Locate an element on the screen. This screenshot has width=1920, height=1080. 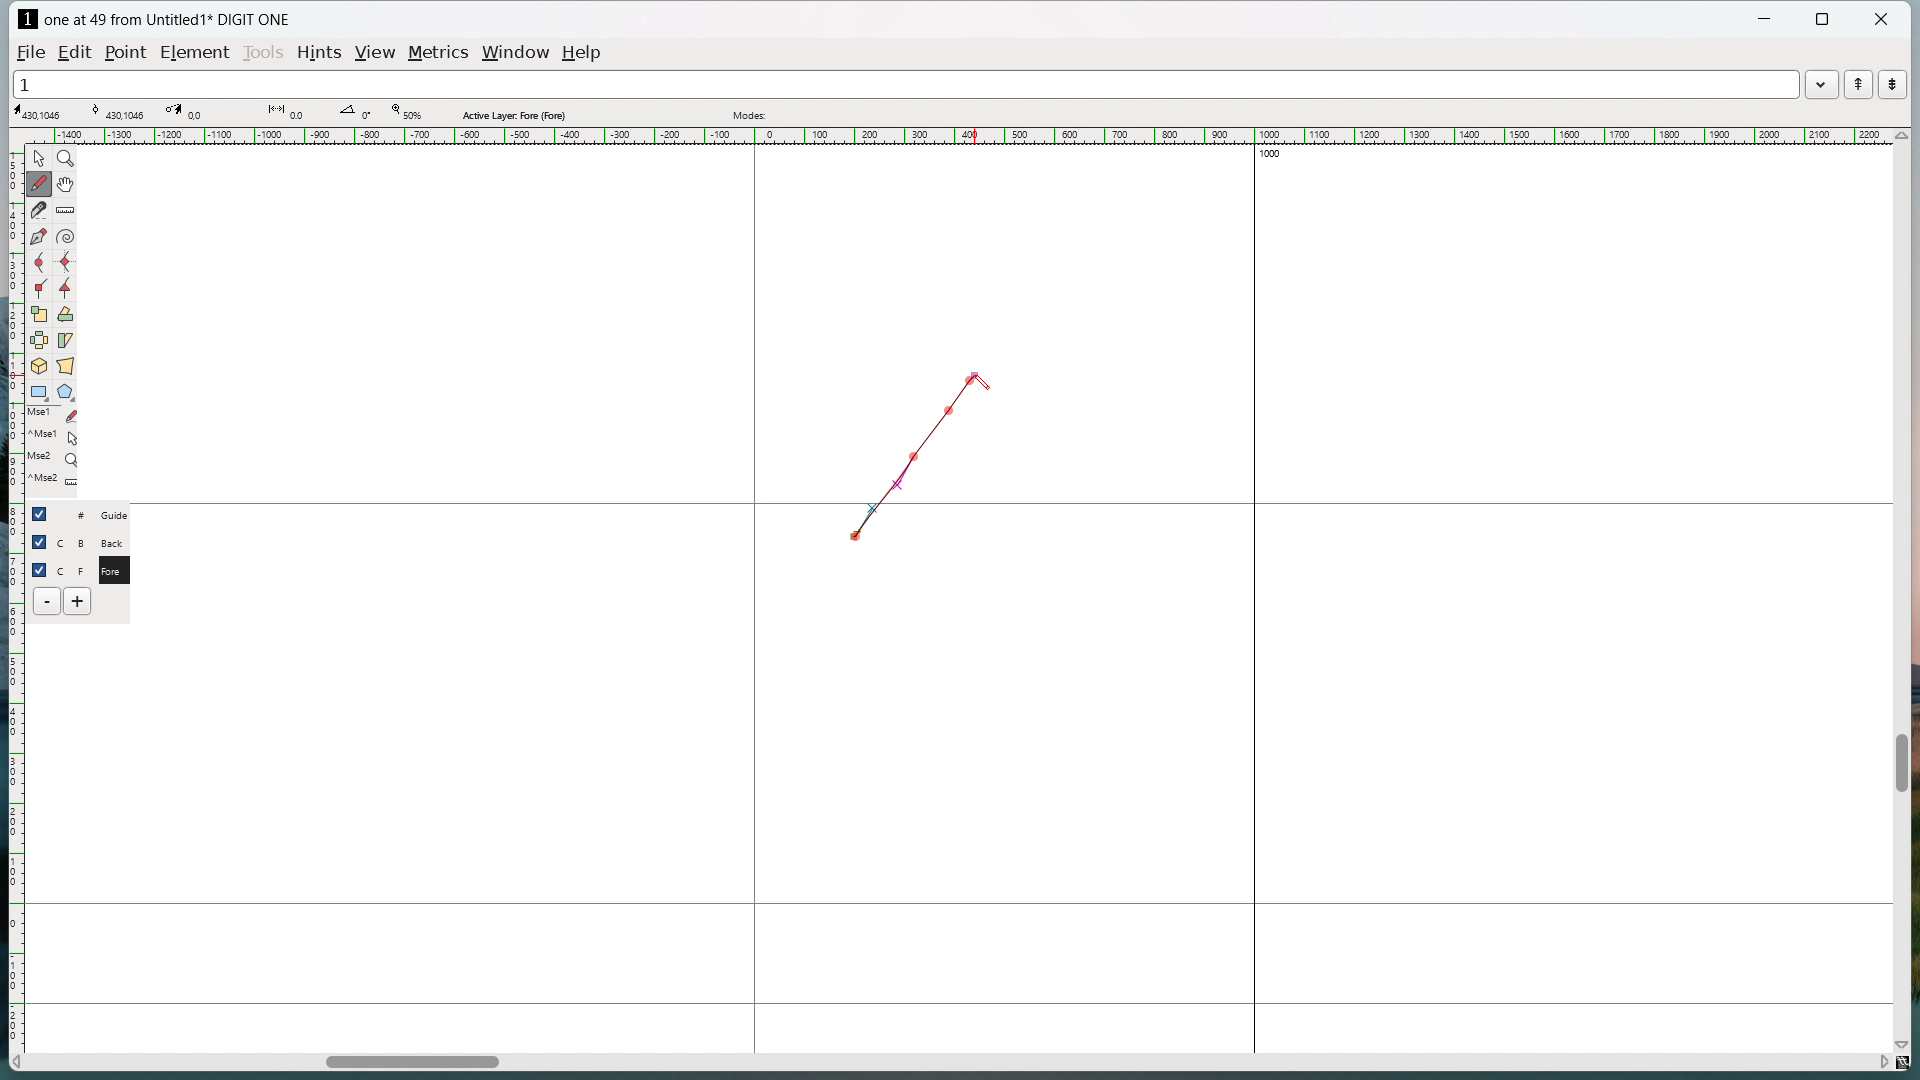
hints is located at coordinates (321, 54).